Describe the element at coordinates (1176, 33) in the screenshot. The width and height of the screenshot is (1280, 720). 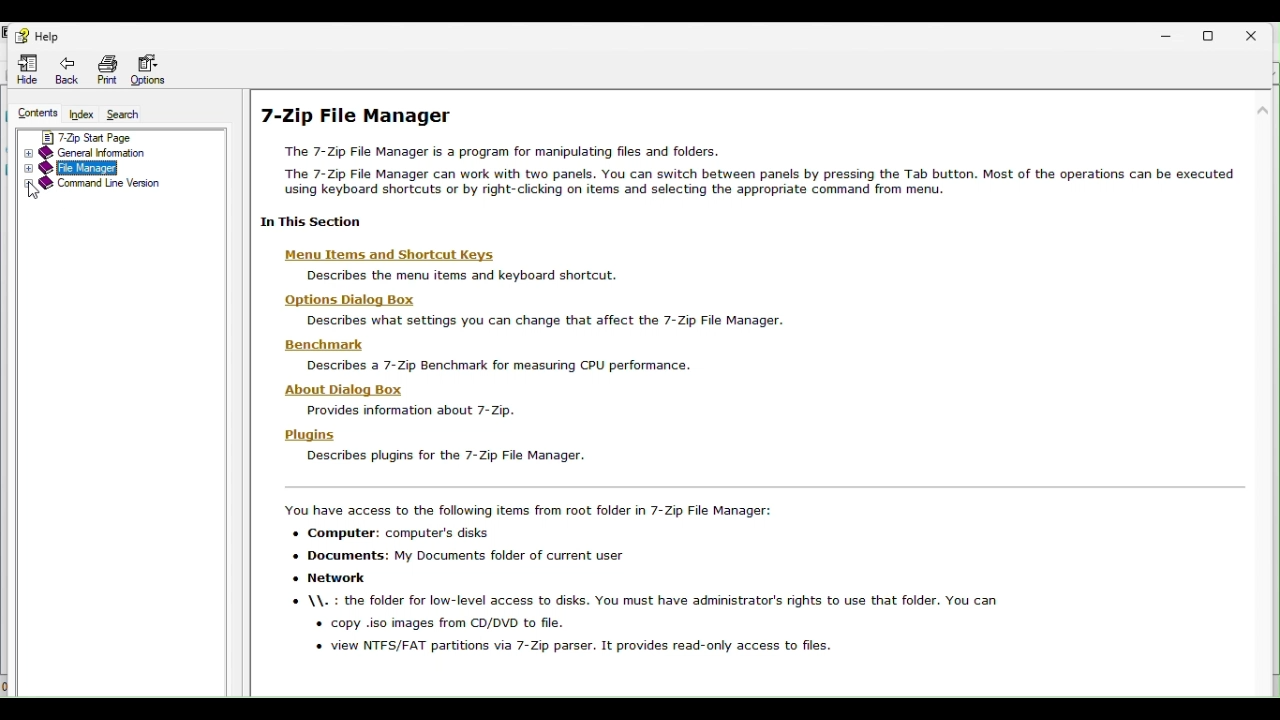
I see `Minimize` at that location.